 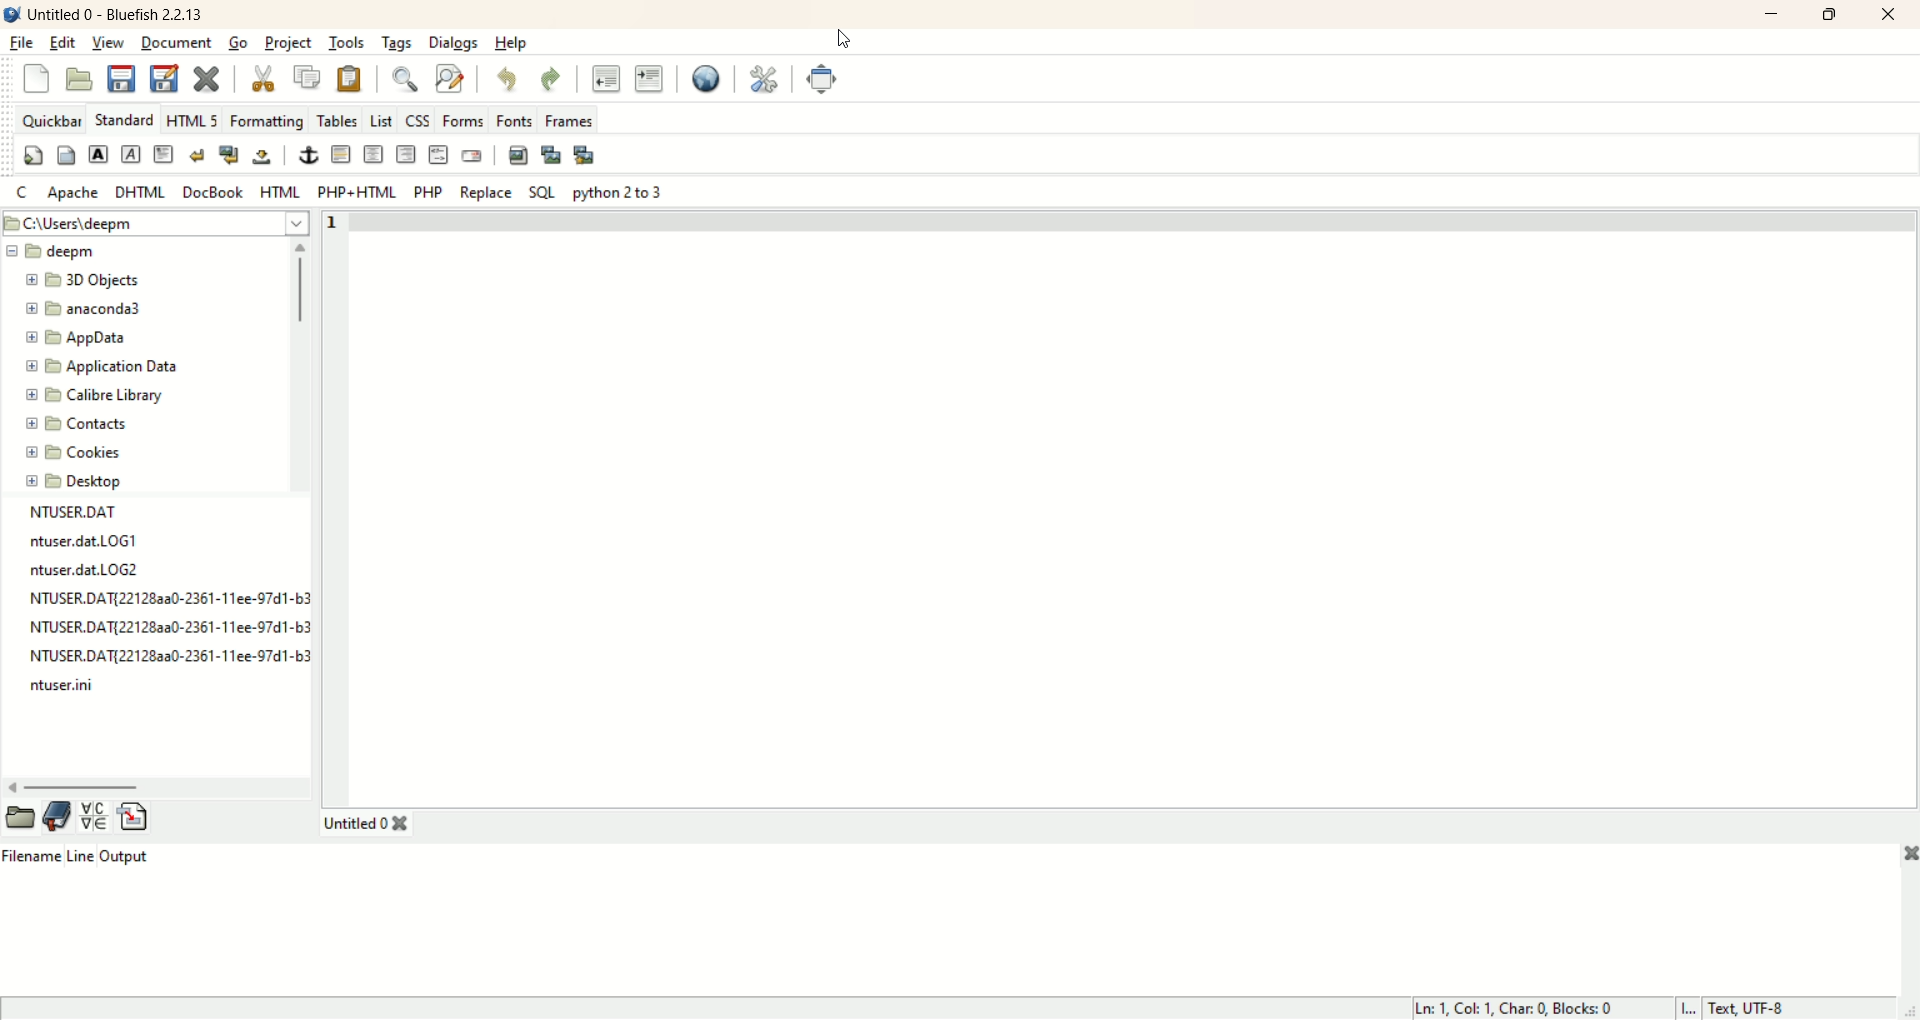 I want to click on anaconda3, so click(x=83, y=309).